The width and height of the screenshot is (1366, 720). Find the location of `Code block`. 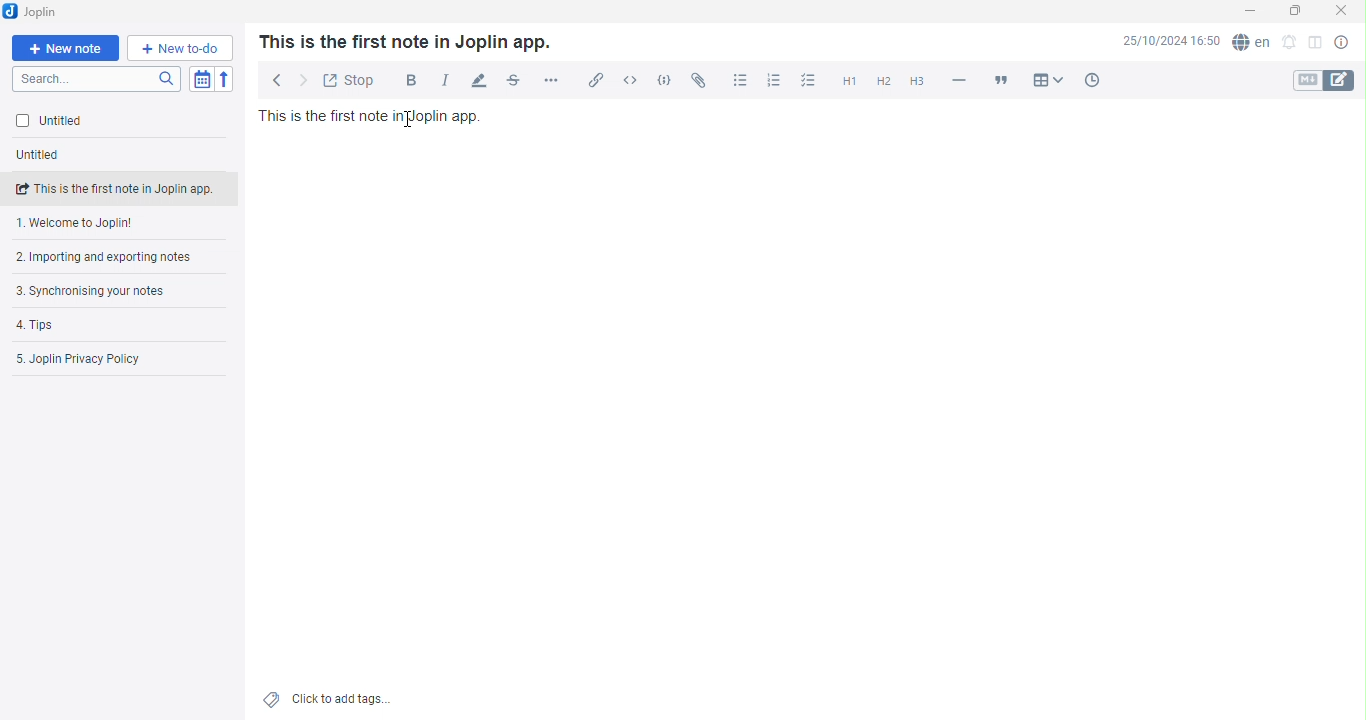

Code block is located at coordinates (664, 80).